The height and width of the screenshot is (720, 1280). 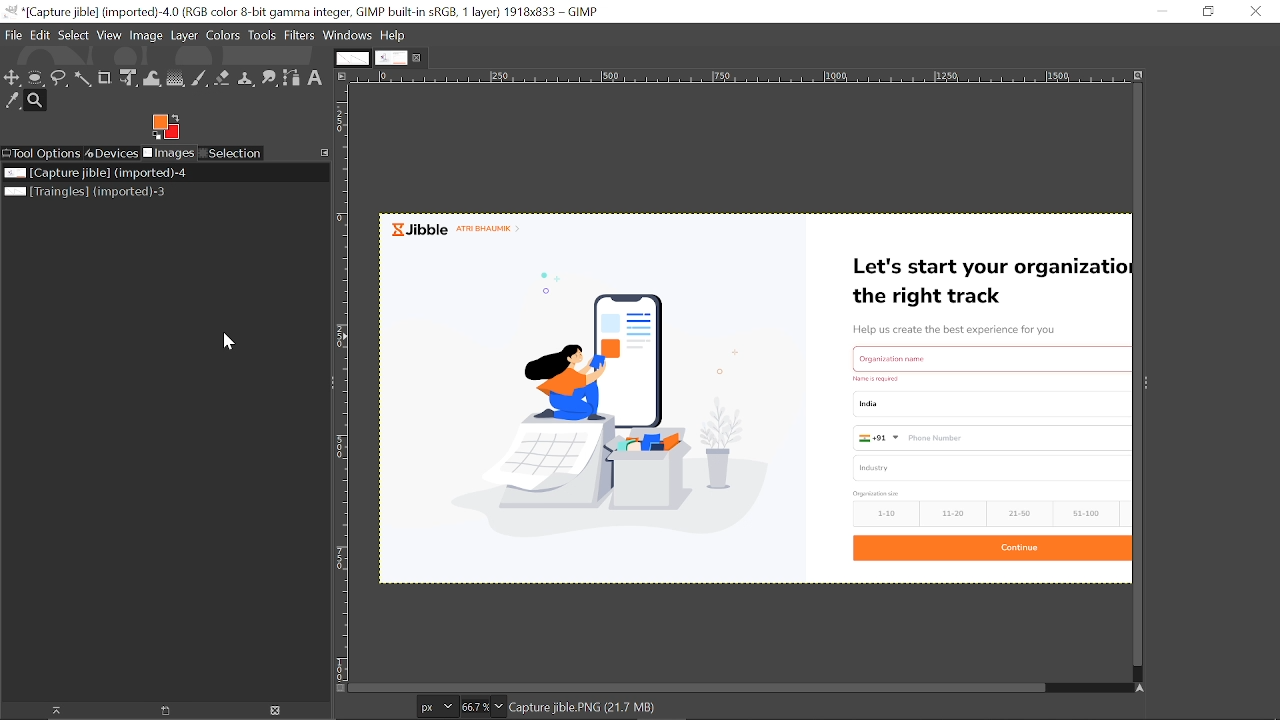 What do you see at coordinates (291, 77) in the screenshot?
I see `paths tool` at bounding box center [291, 77].